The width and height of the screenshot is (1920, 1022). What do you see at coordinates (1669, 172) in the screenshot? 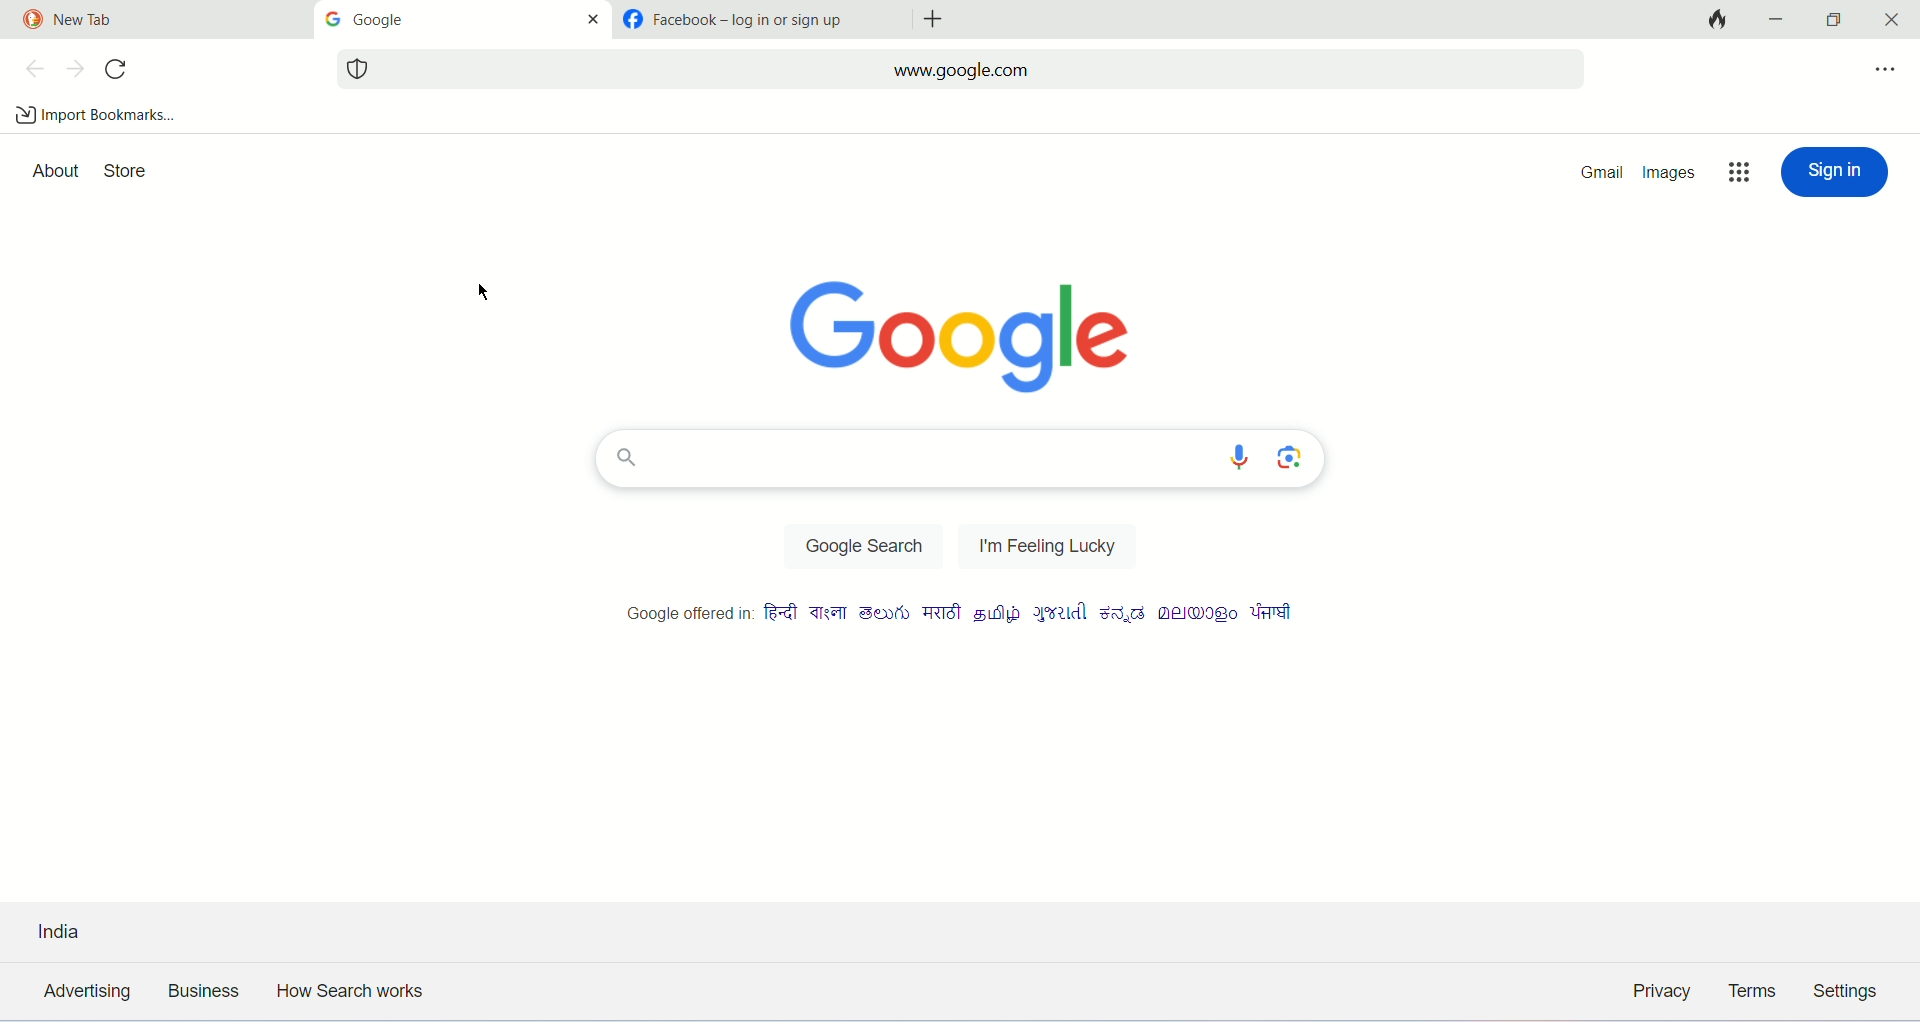
I see `images` at bounding box center [1669, 172].